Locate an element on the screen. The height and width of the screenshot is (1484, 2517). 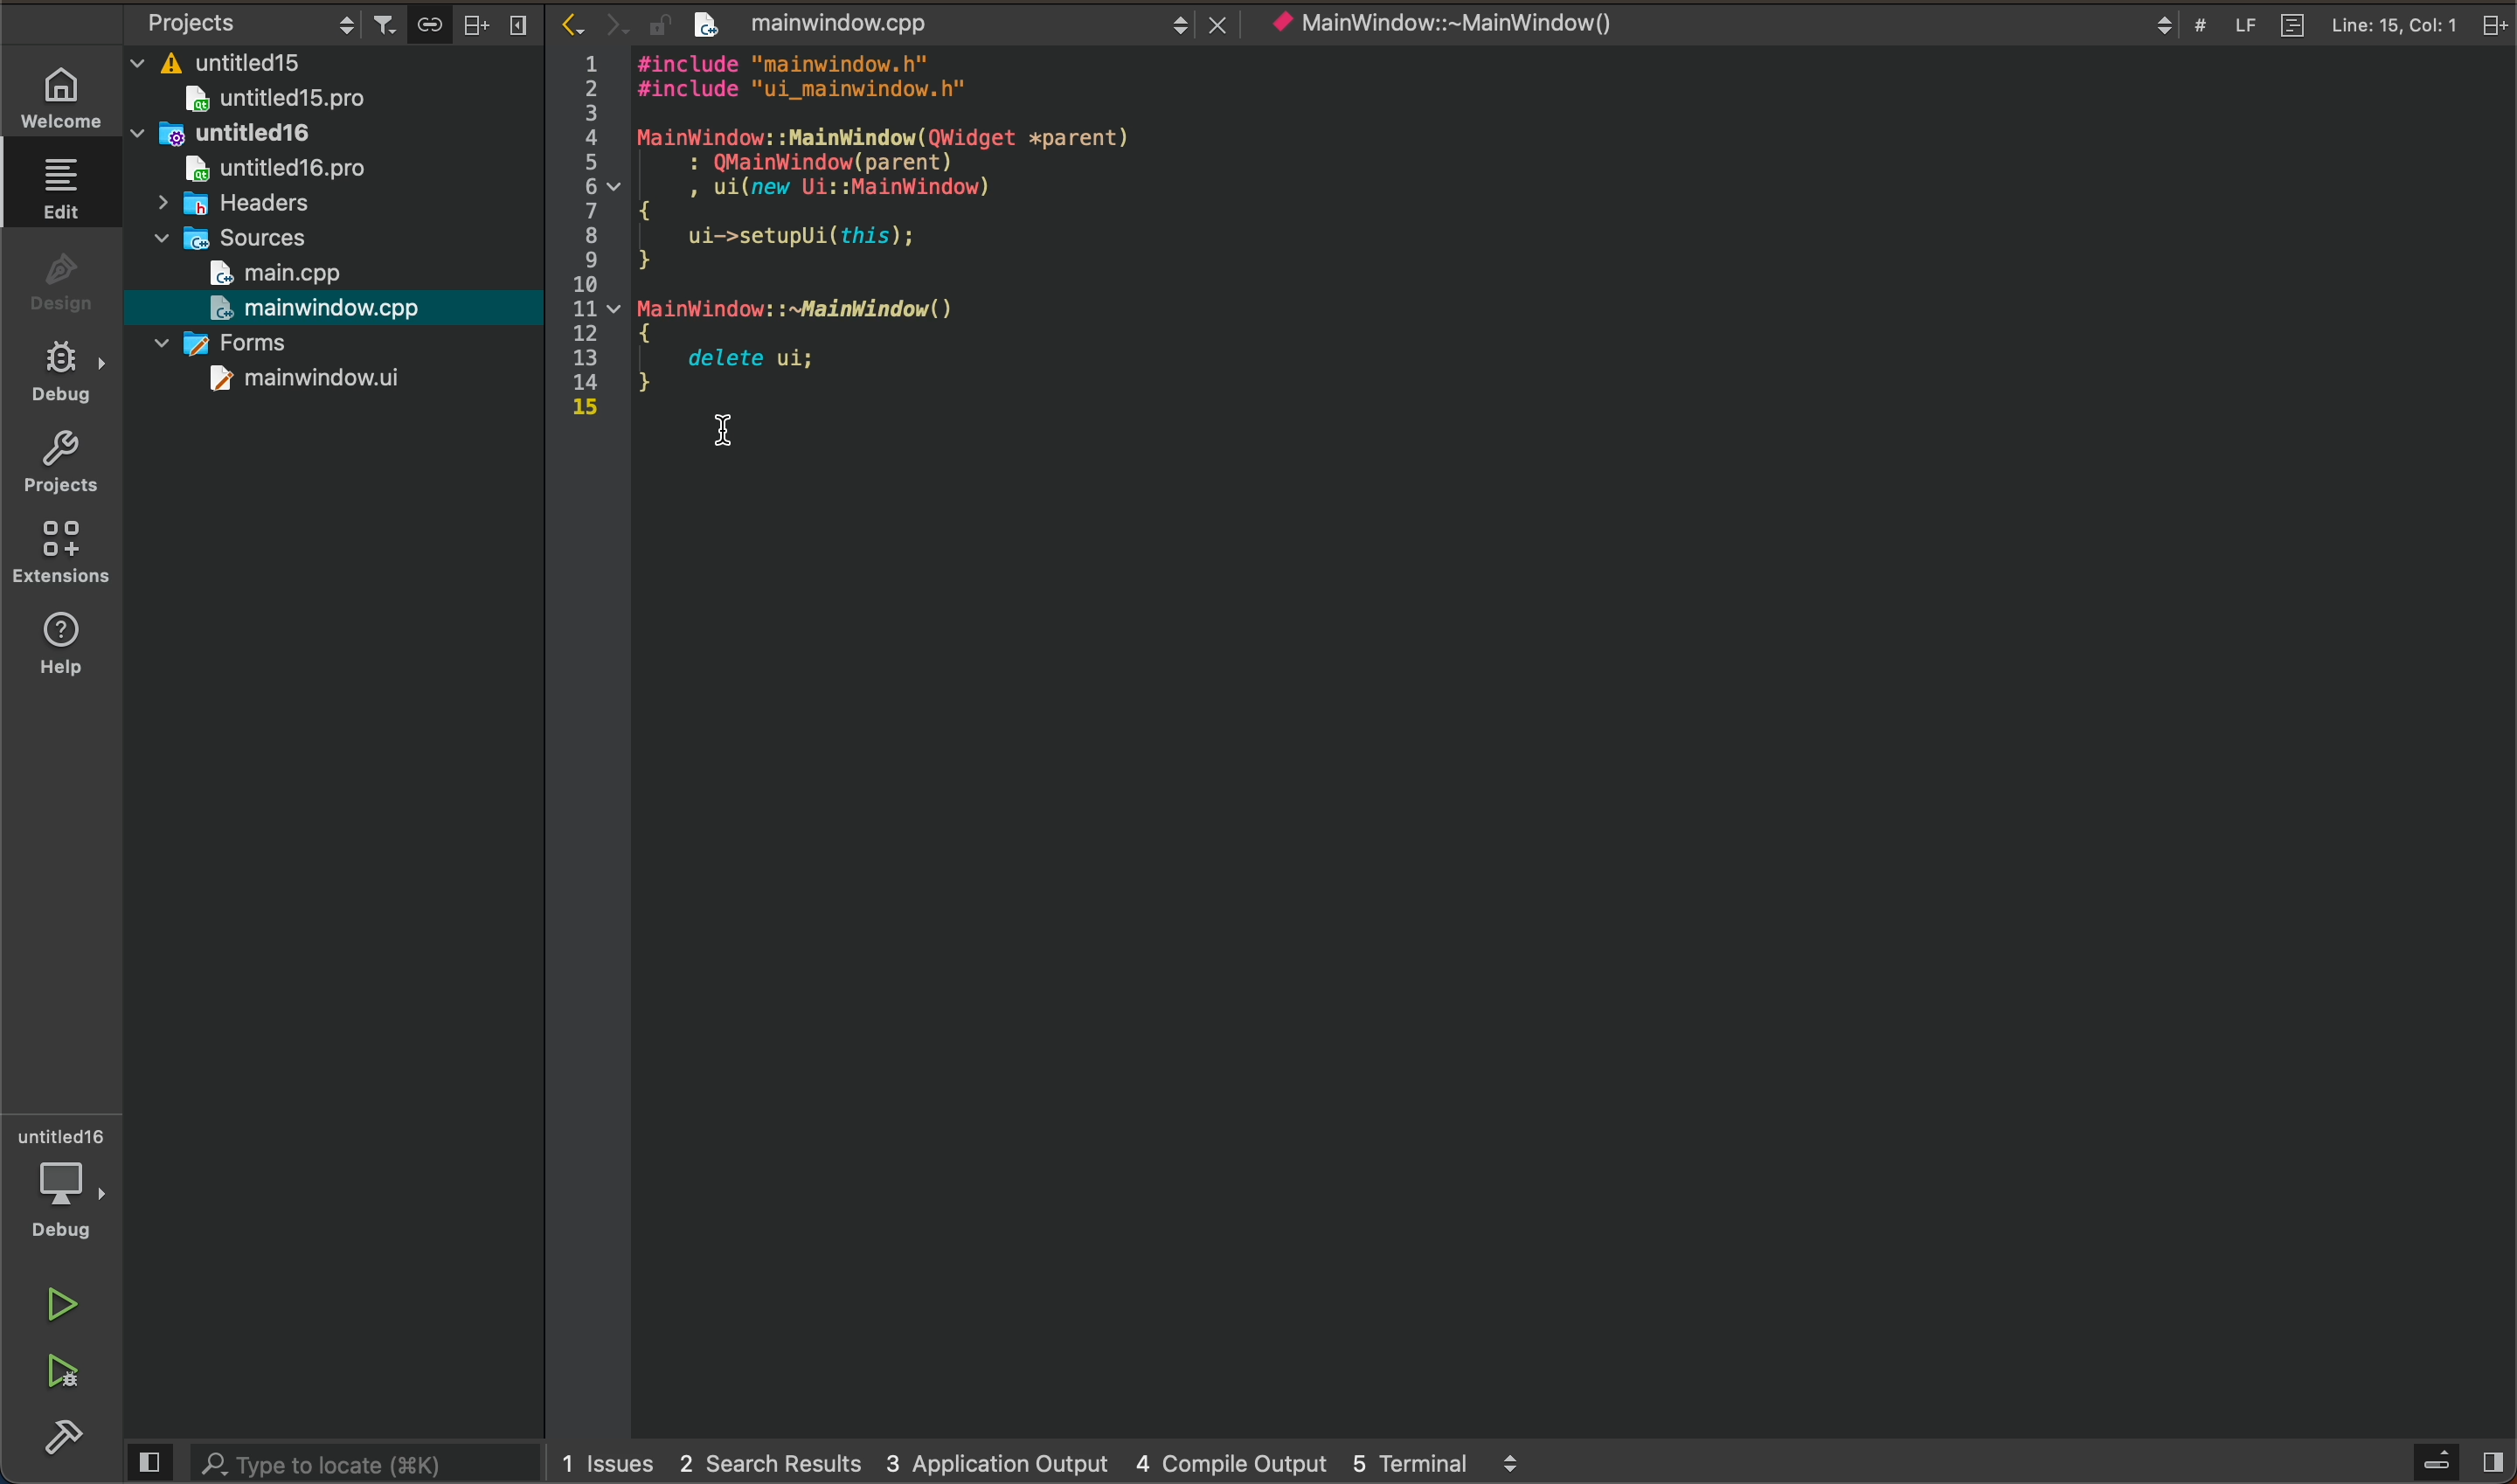
run and debug is located at coordinates (68, 1376).